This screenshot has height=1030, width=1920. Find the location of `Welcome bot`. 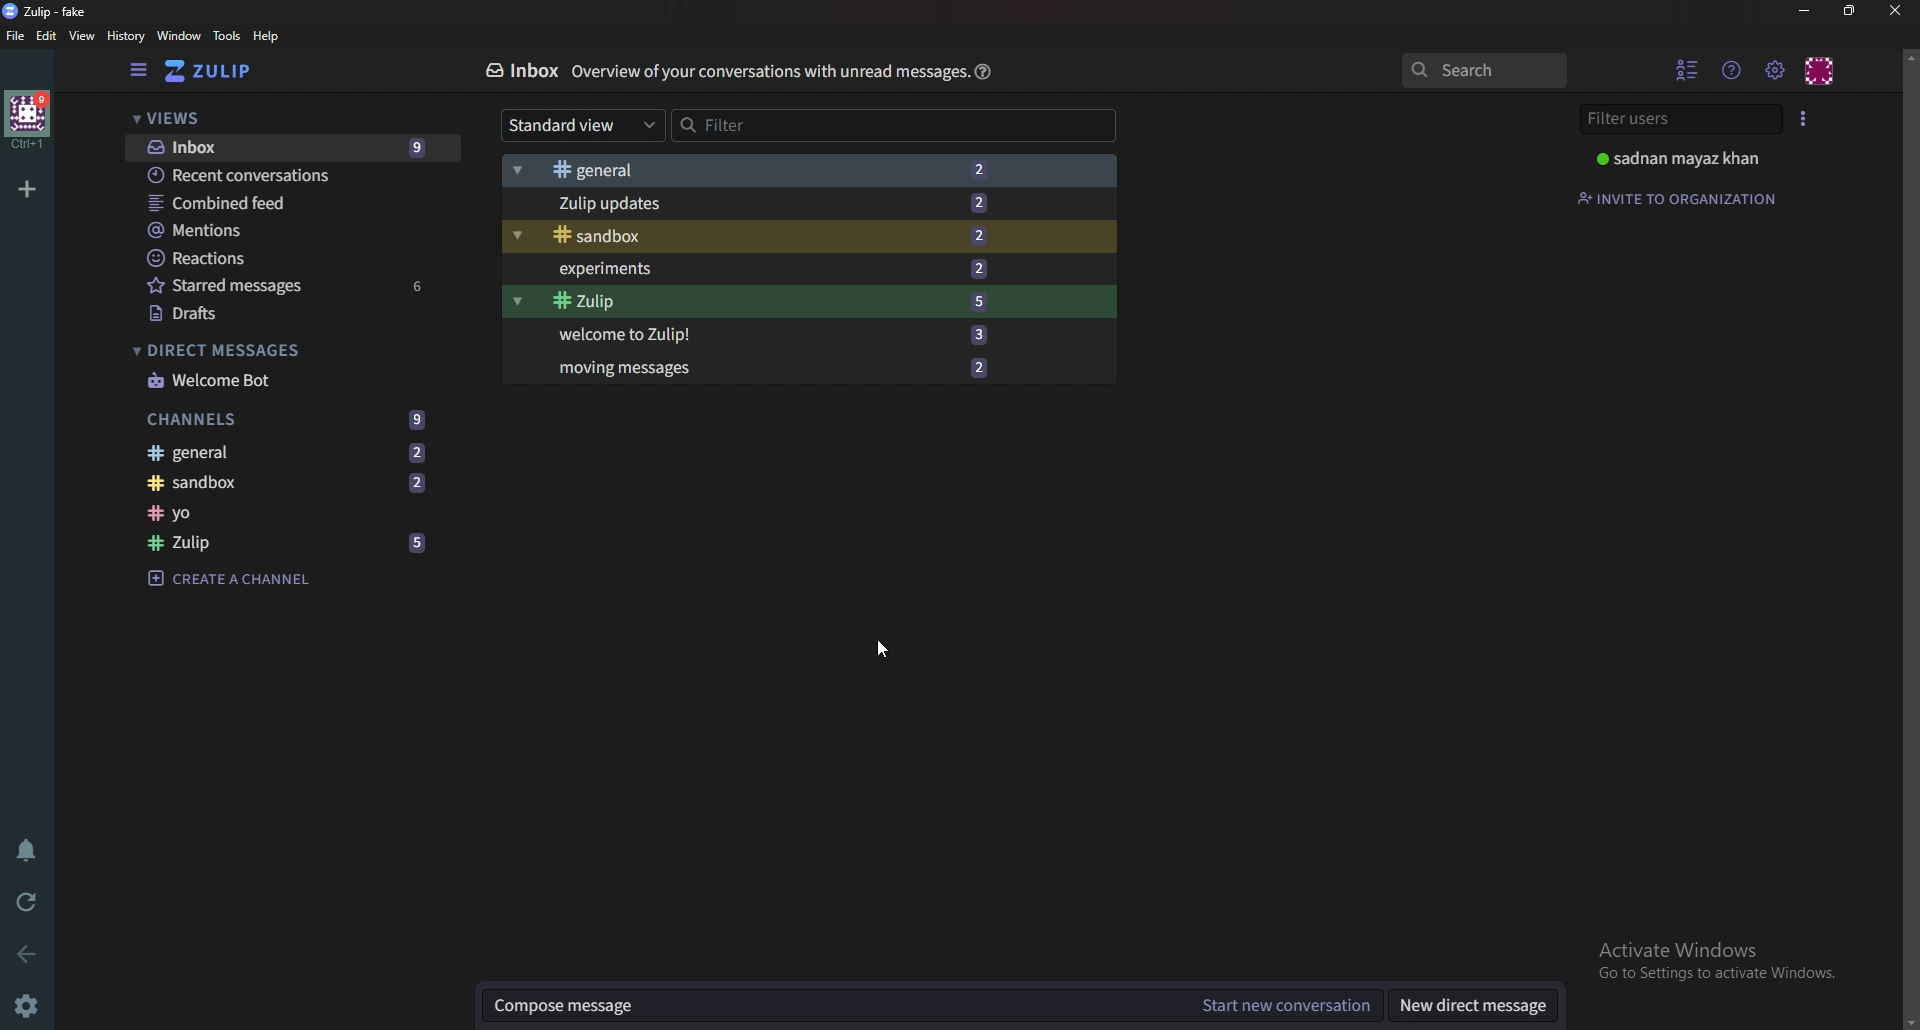

Welcome bot is located at coordinates (274, 382).